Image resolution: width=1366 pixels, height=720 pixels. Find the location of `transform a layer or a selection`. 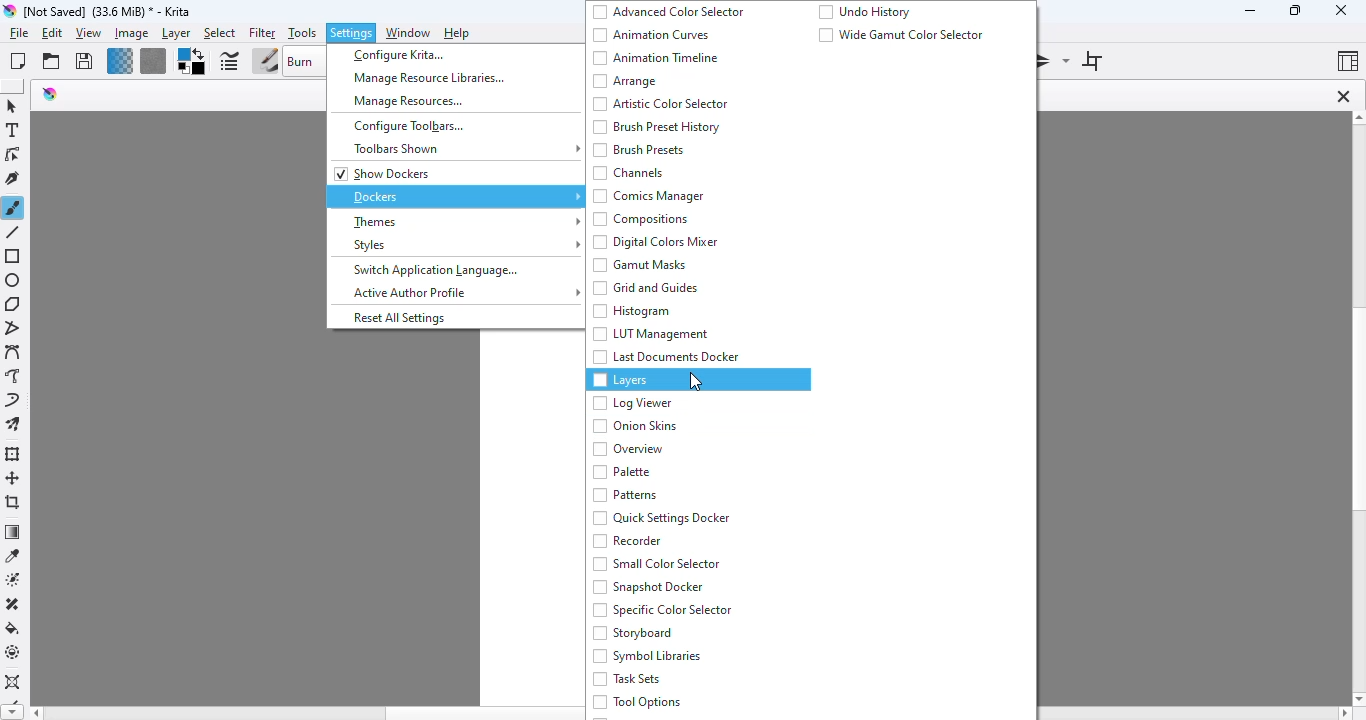

transform a layer or a selection is located at coordinates (13, 454).